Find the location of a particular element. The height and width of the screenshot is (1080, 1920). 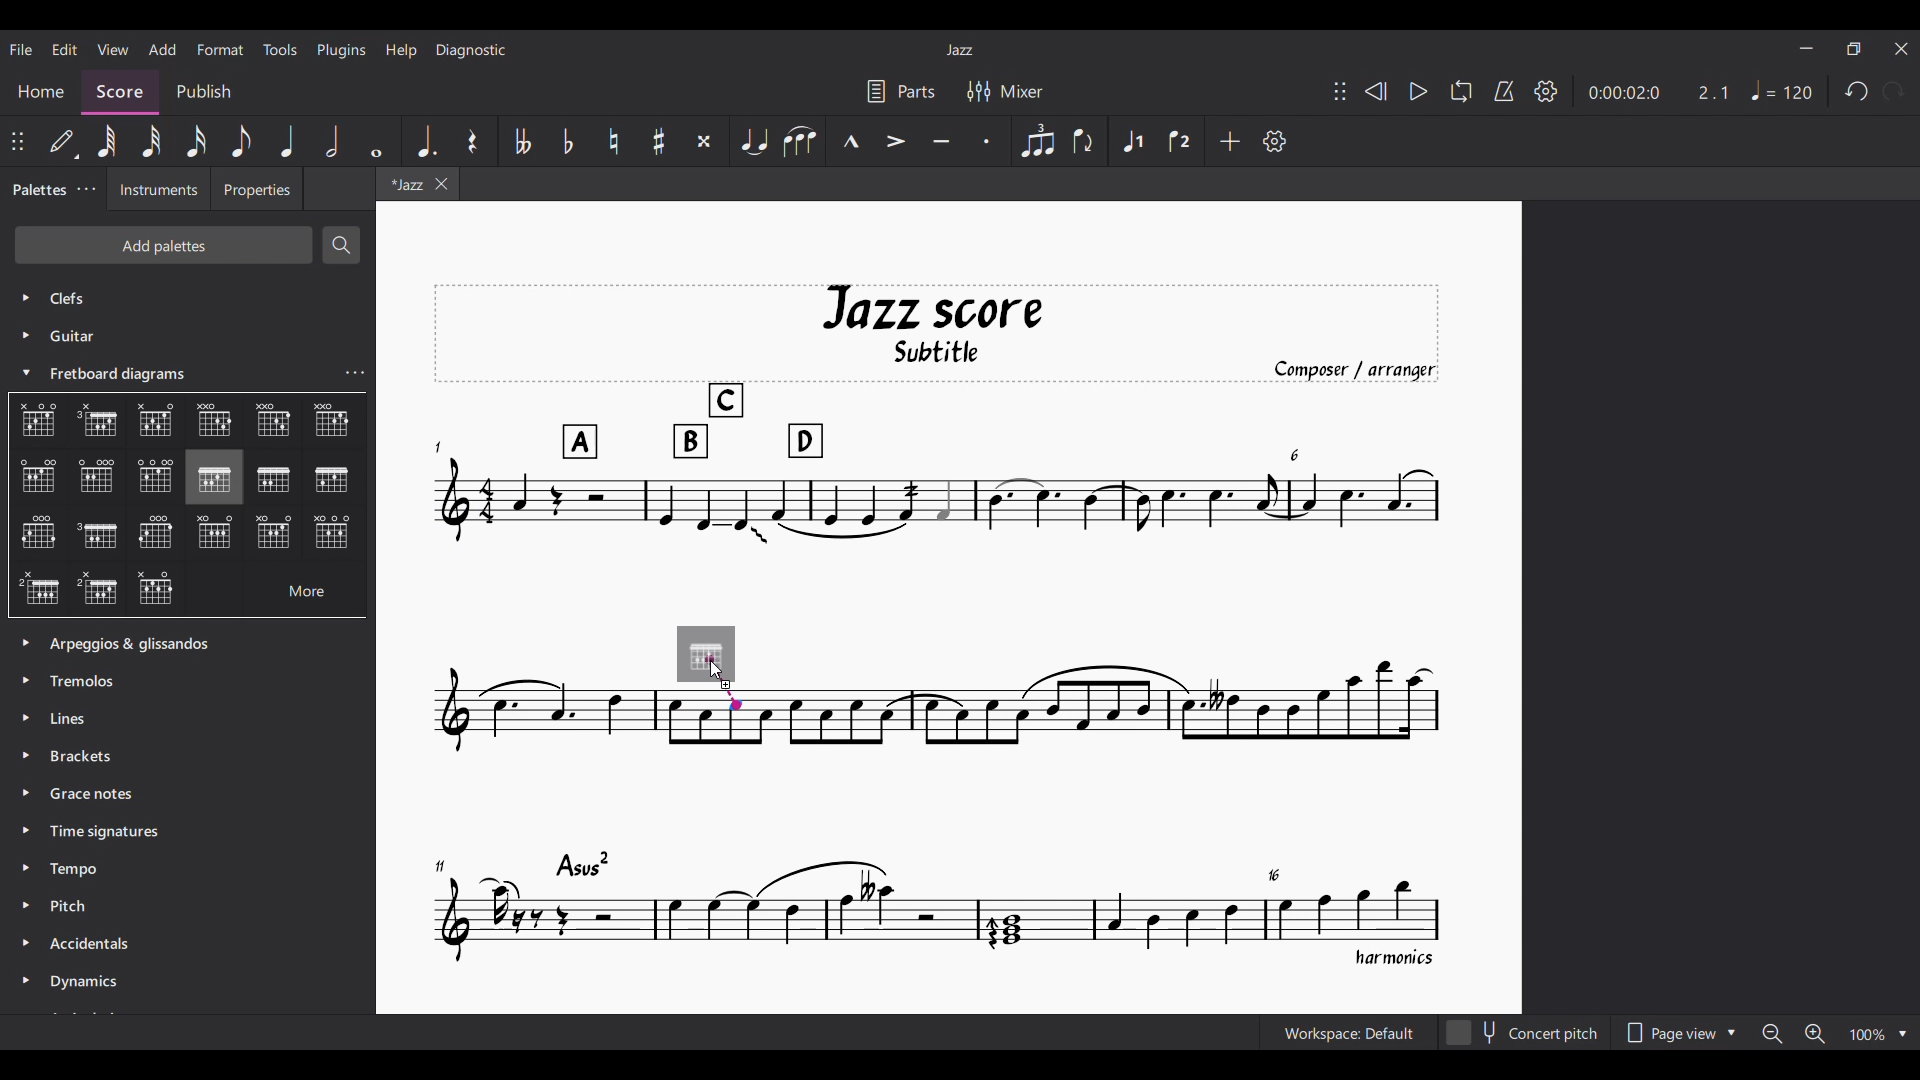

Settings is located at coordinates (1546, 92).